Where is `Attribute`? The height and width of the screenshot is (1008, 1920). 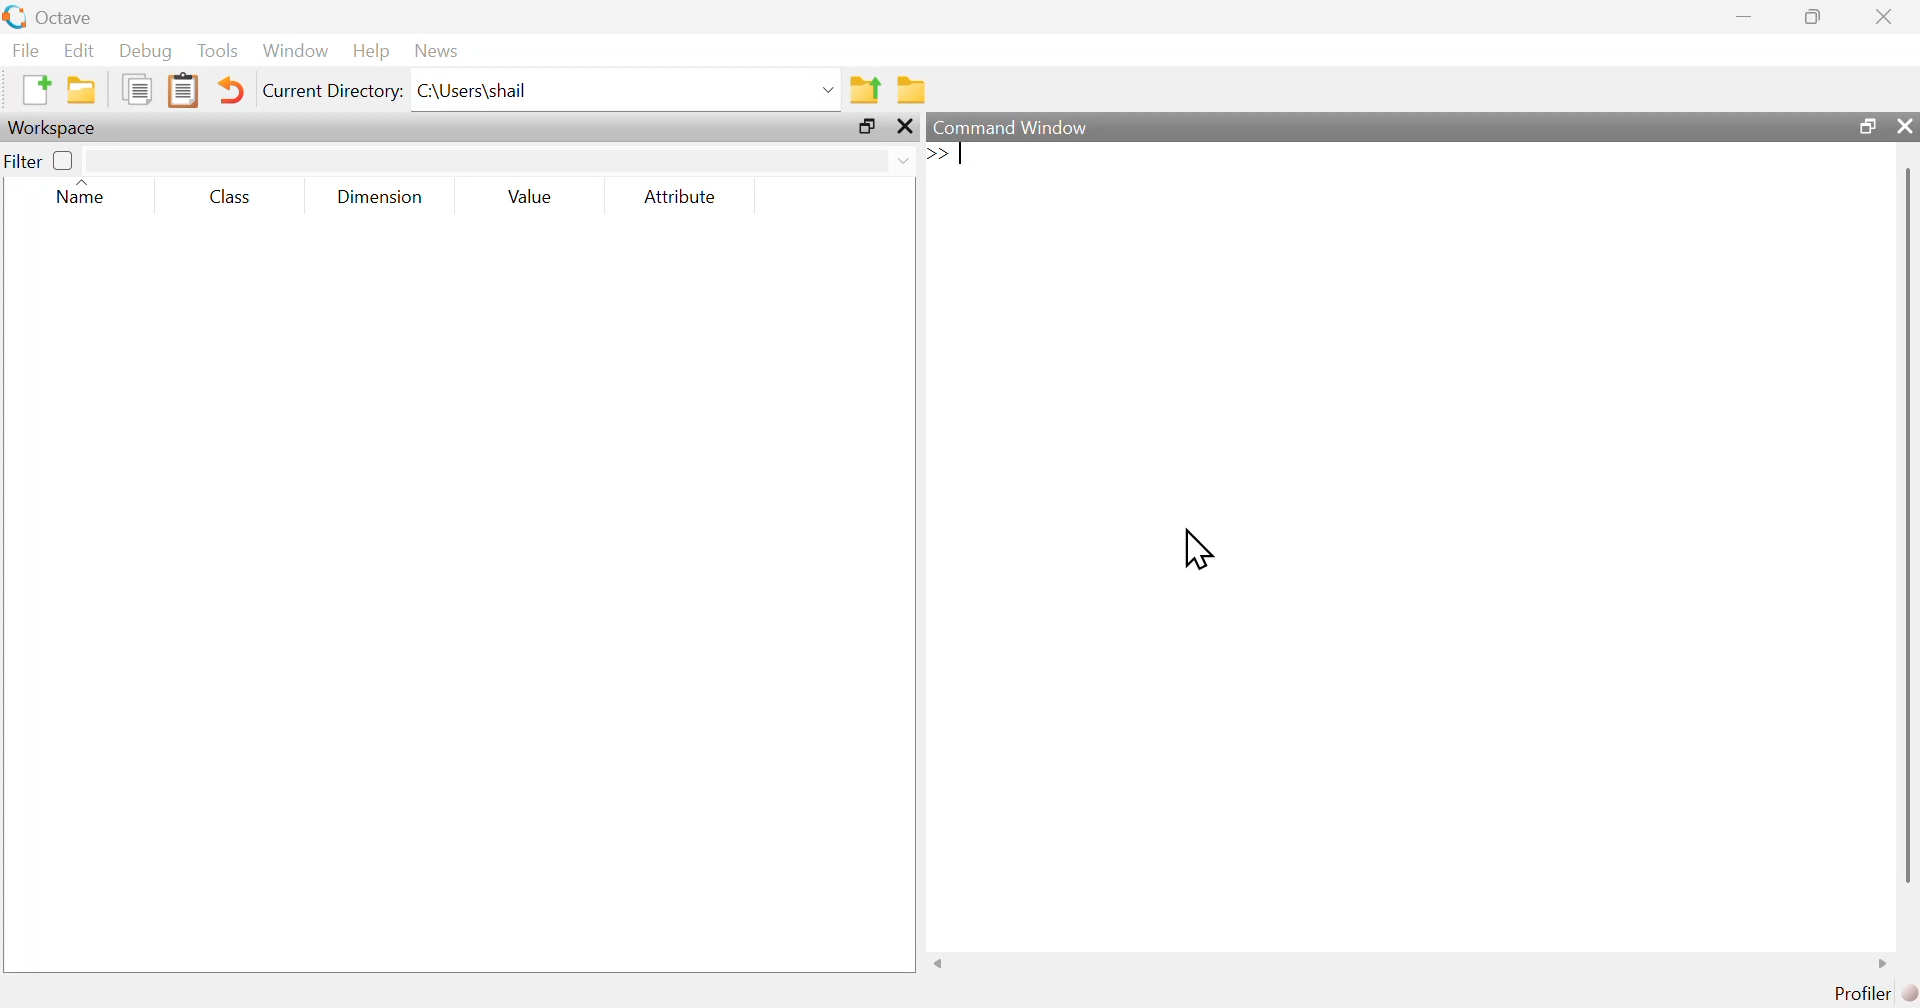 Attribute is located at coordinates (681, 196).